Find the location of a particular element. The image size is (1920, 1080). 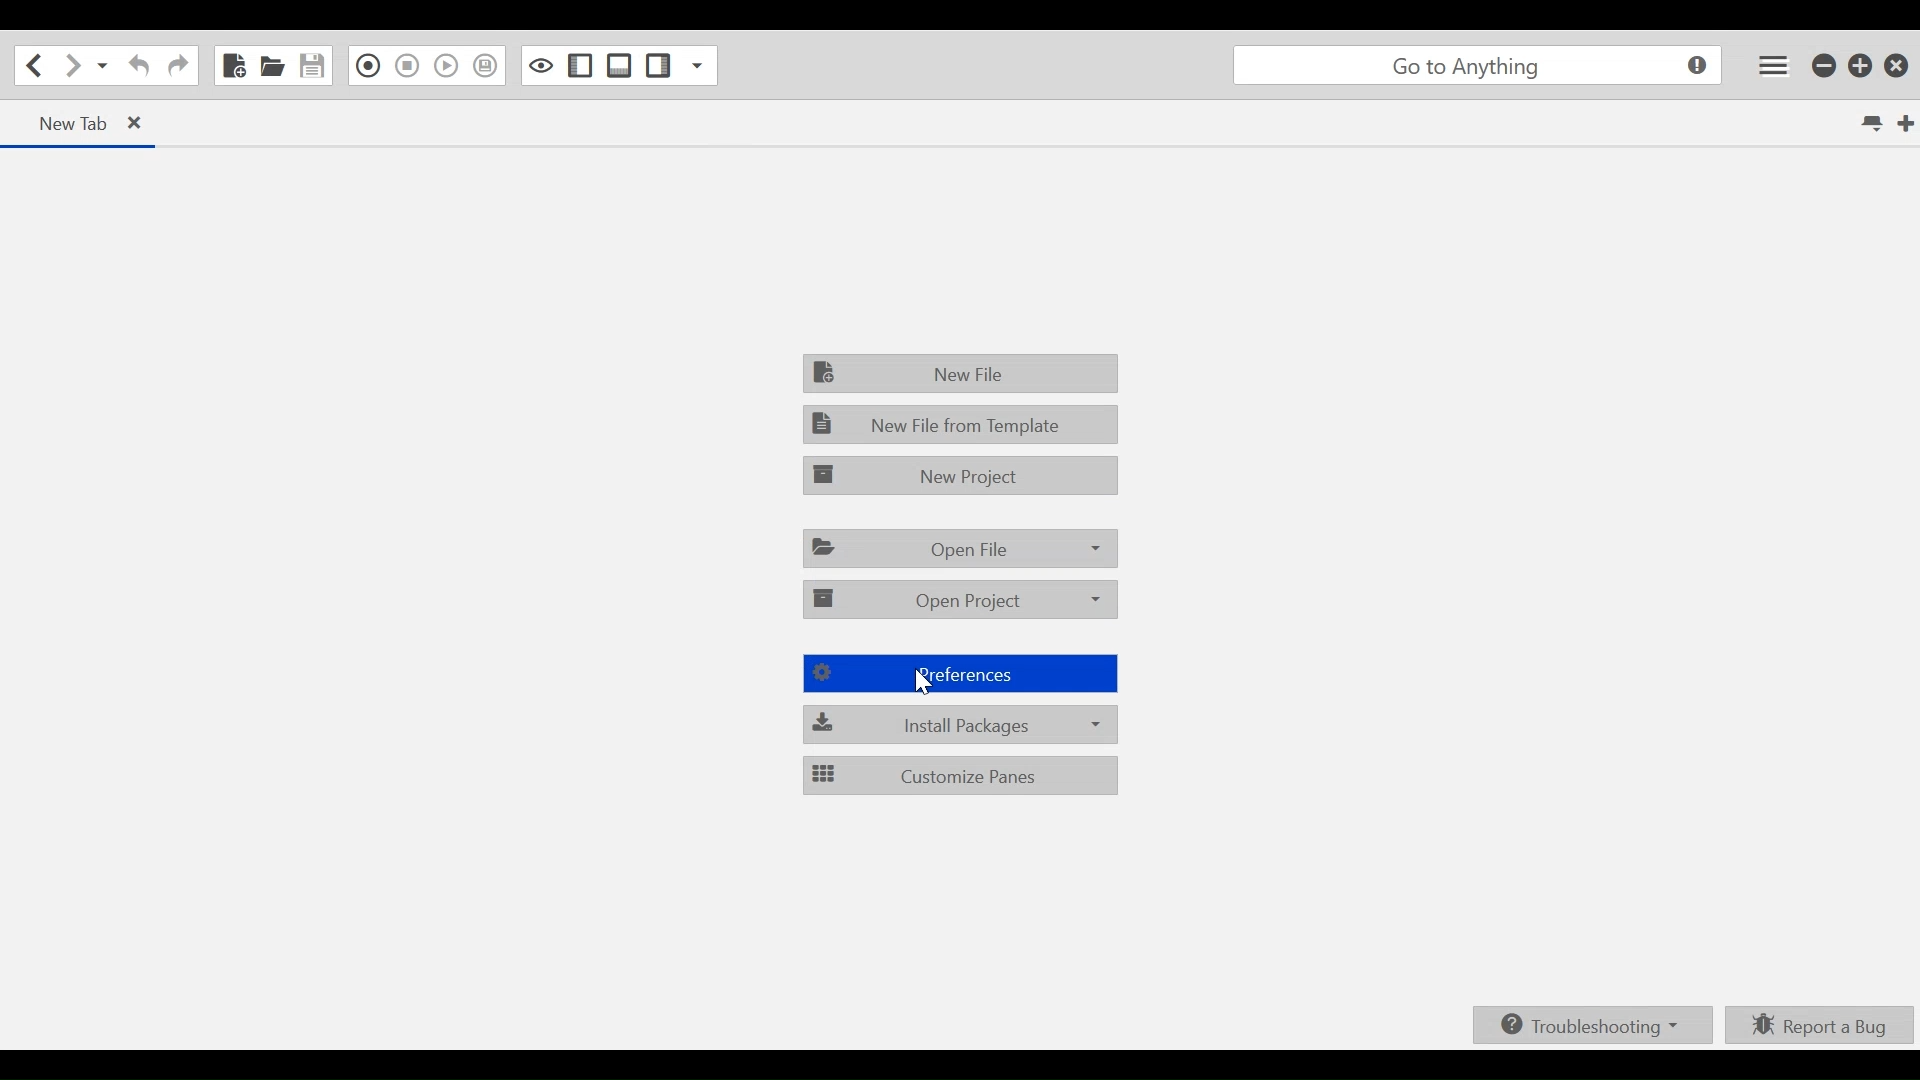

Current Tab is located at coordinates (82, 125).